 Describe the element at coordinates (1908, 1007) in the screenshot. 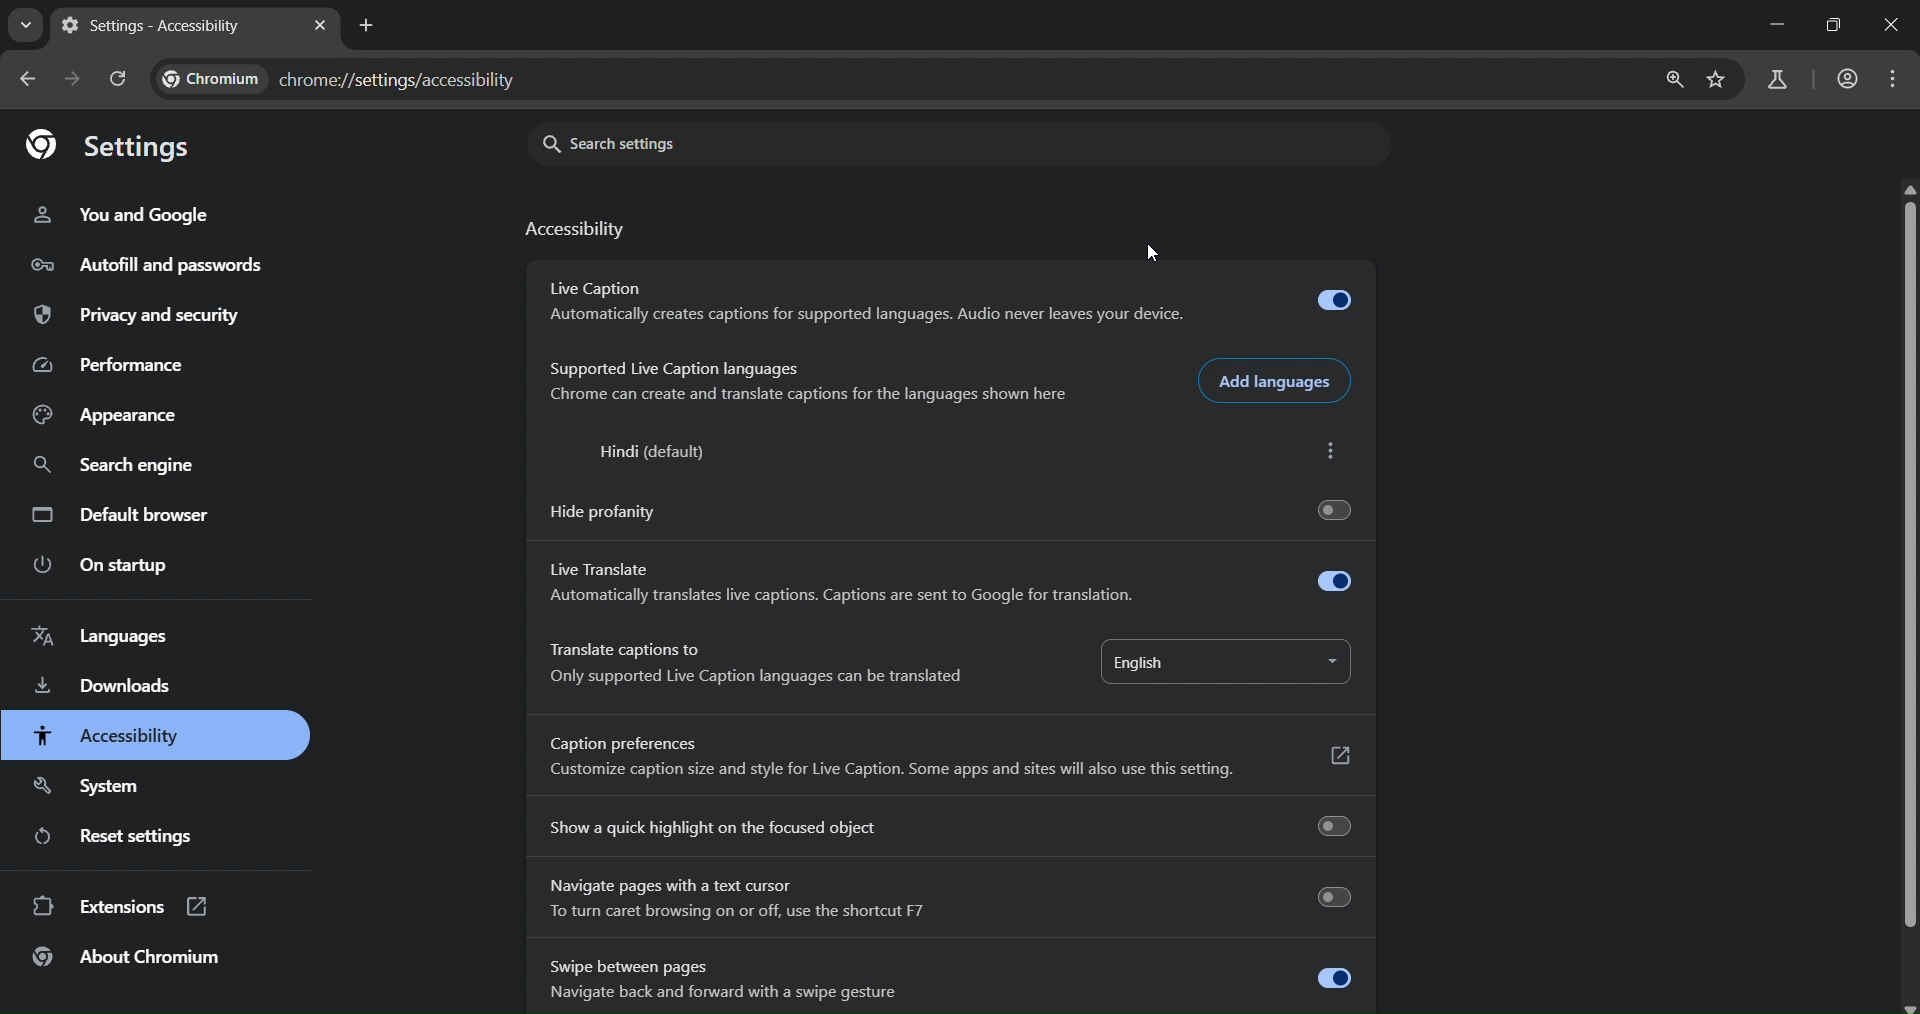

I see `scroll down` at that location.